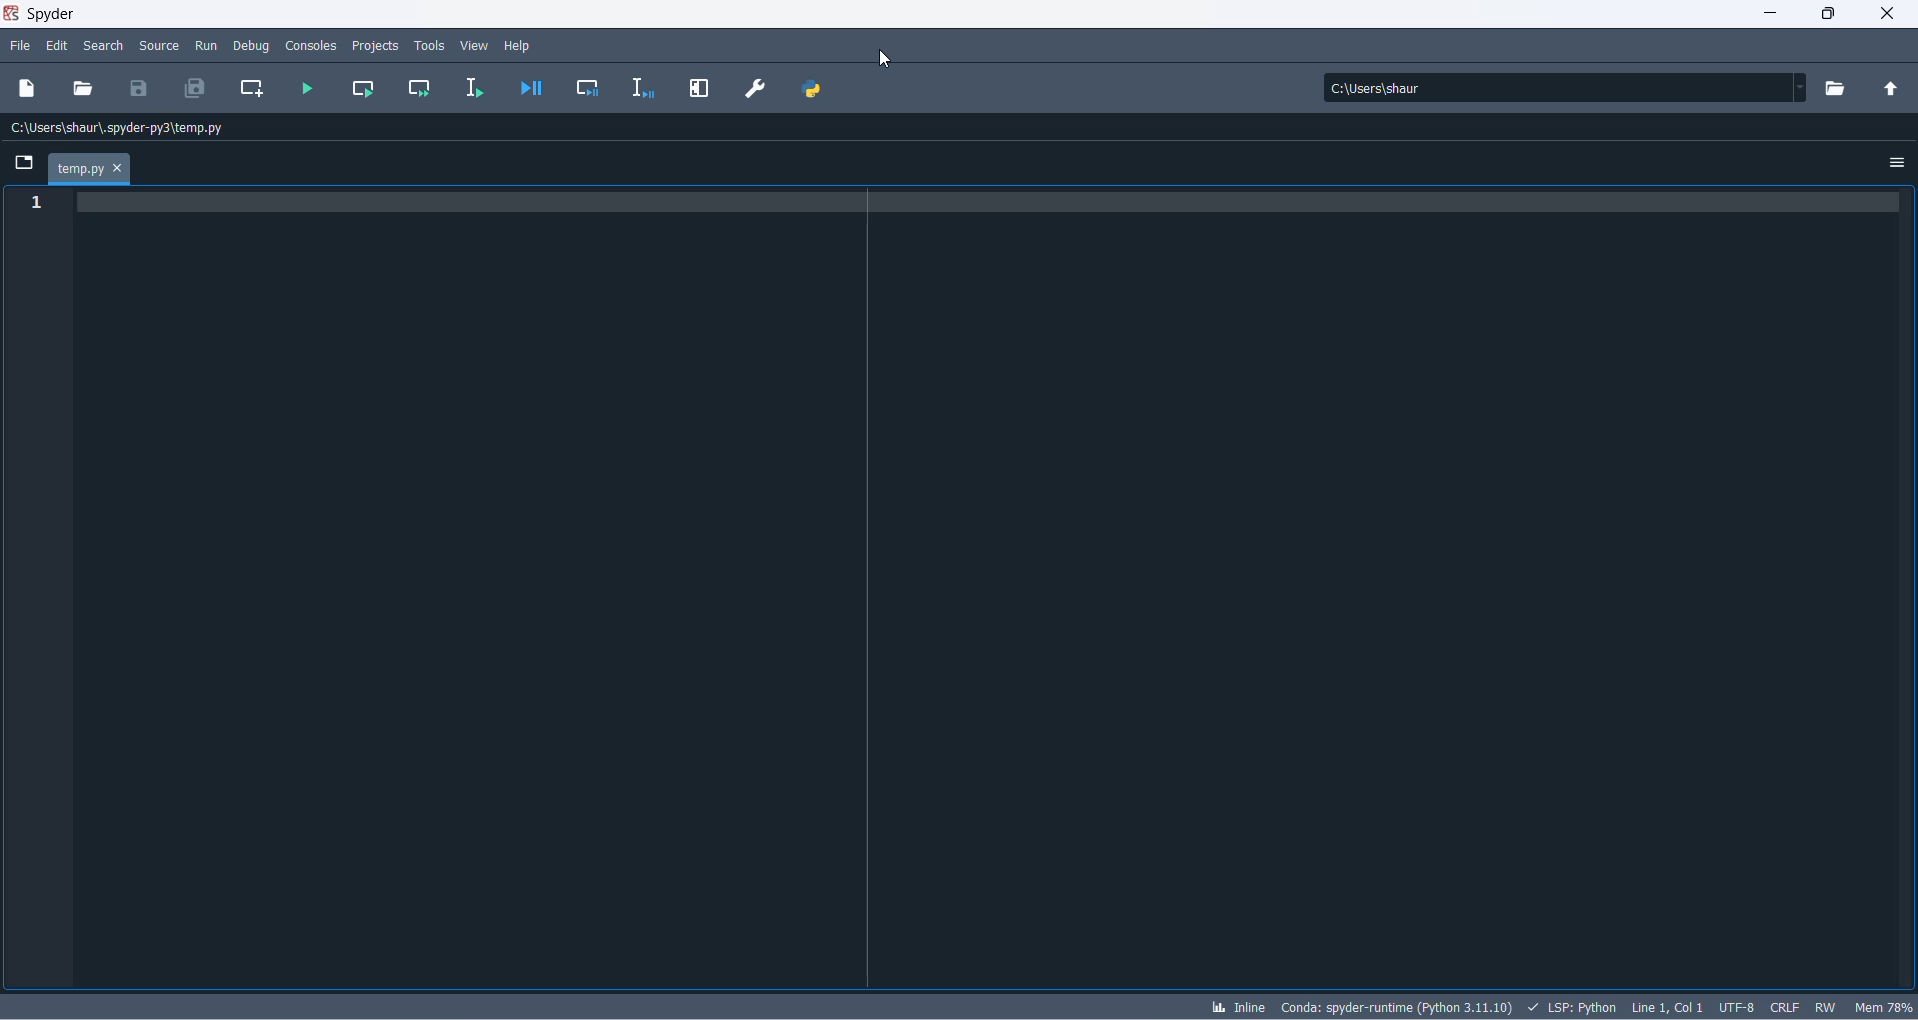 Image resolution: width=1918 pixels, height=1020 pixels. Describe the element at coordinates (1560, 88) in the screenshot. I see `path` at that location.